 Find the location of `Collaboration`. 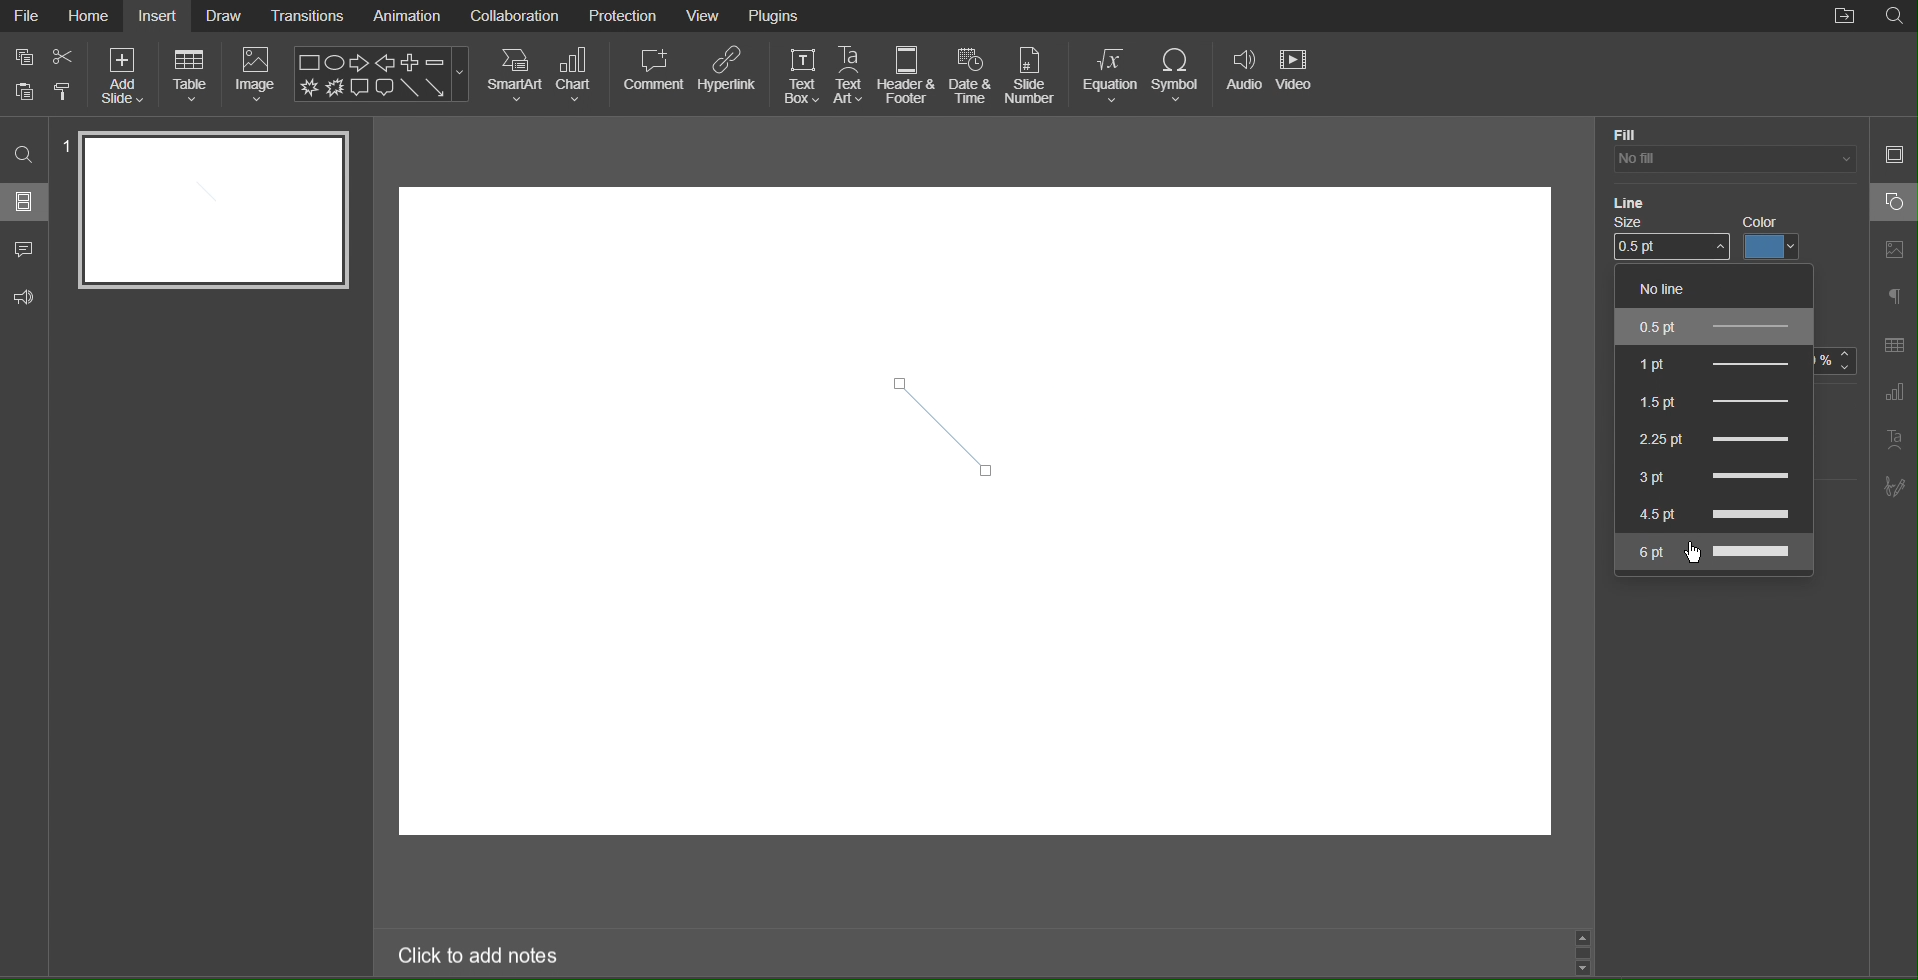

Collaboration is located at coordinates (512, 16).